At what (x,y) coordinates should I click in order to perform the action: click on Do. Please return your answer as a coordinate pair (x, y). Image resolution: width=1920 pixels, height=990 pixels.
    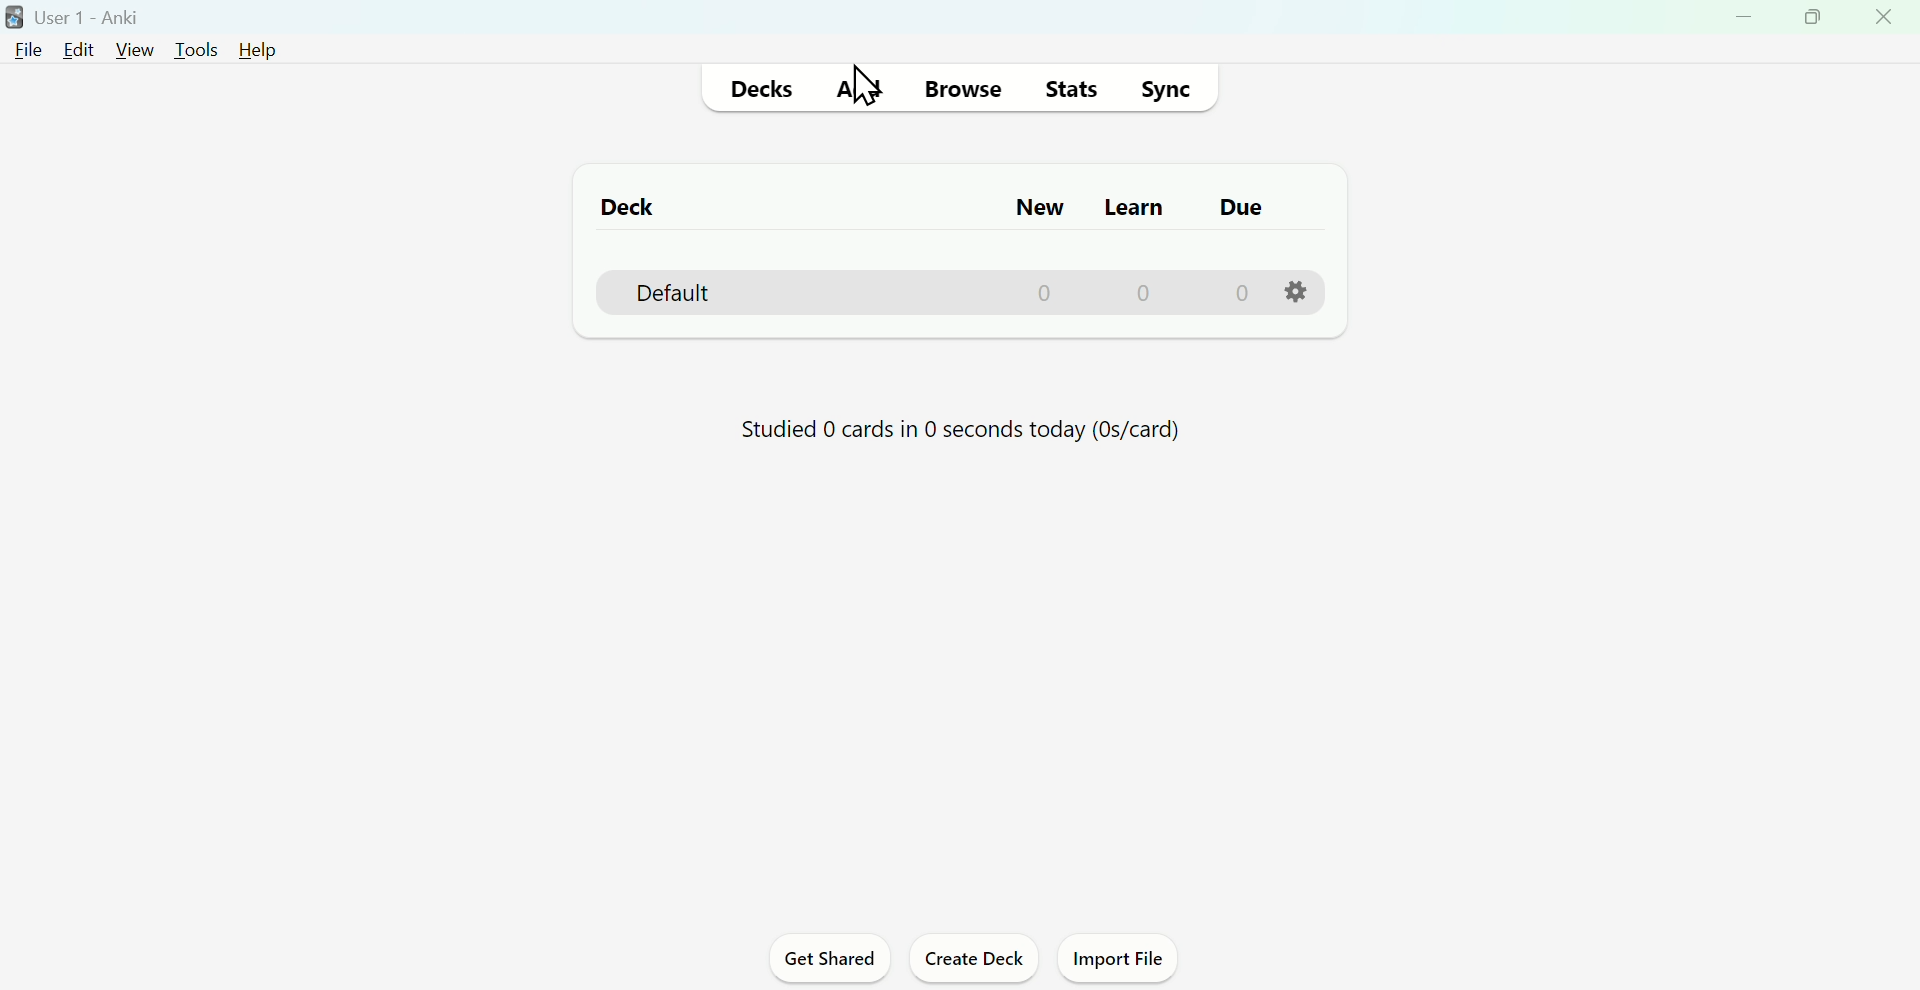
    Looking at the image, I should click on (1243, 209).